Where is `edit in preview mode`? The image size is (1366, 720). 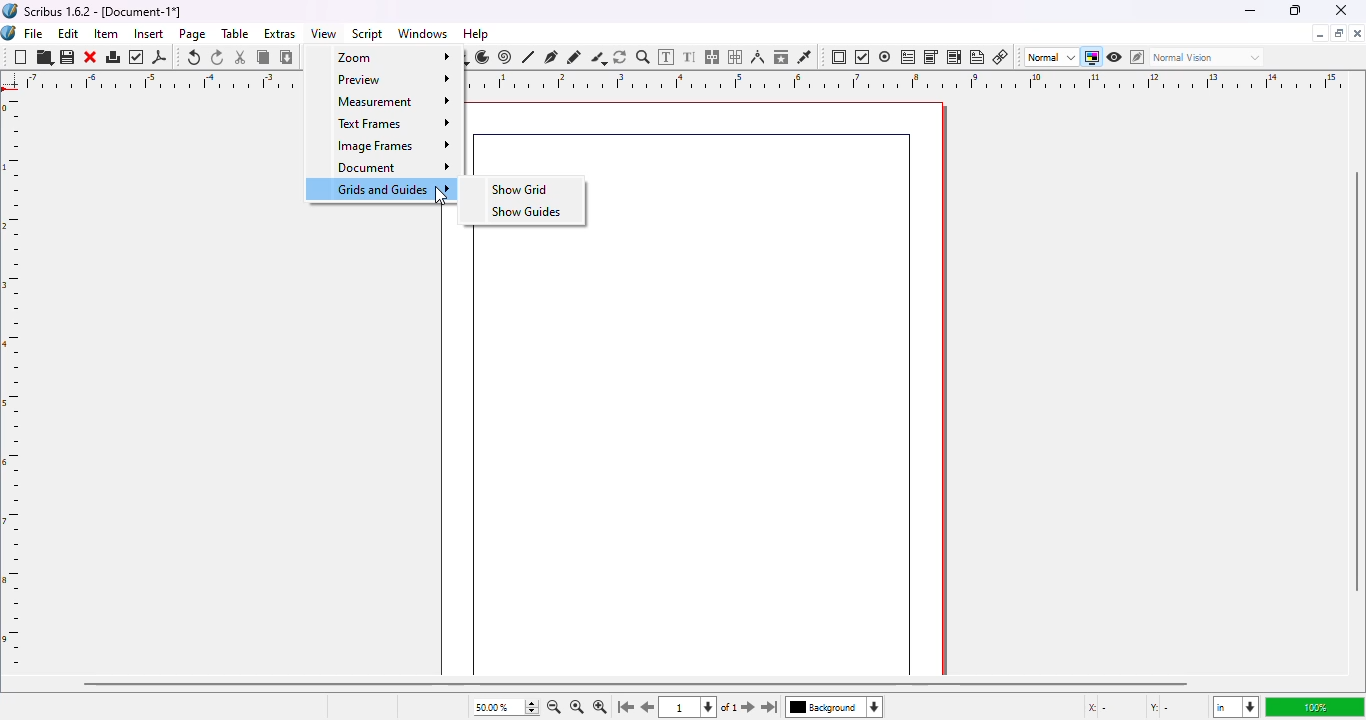
edit in preview mode is located at coordinates (1137, 57).